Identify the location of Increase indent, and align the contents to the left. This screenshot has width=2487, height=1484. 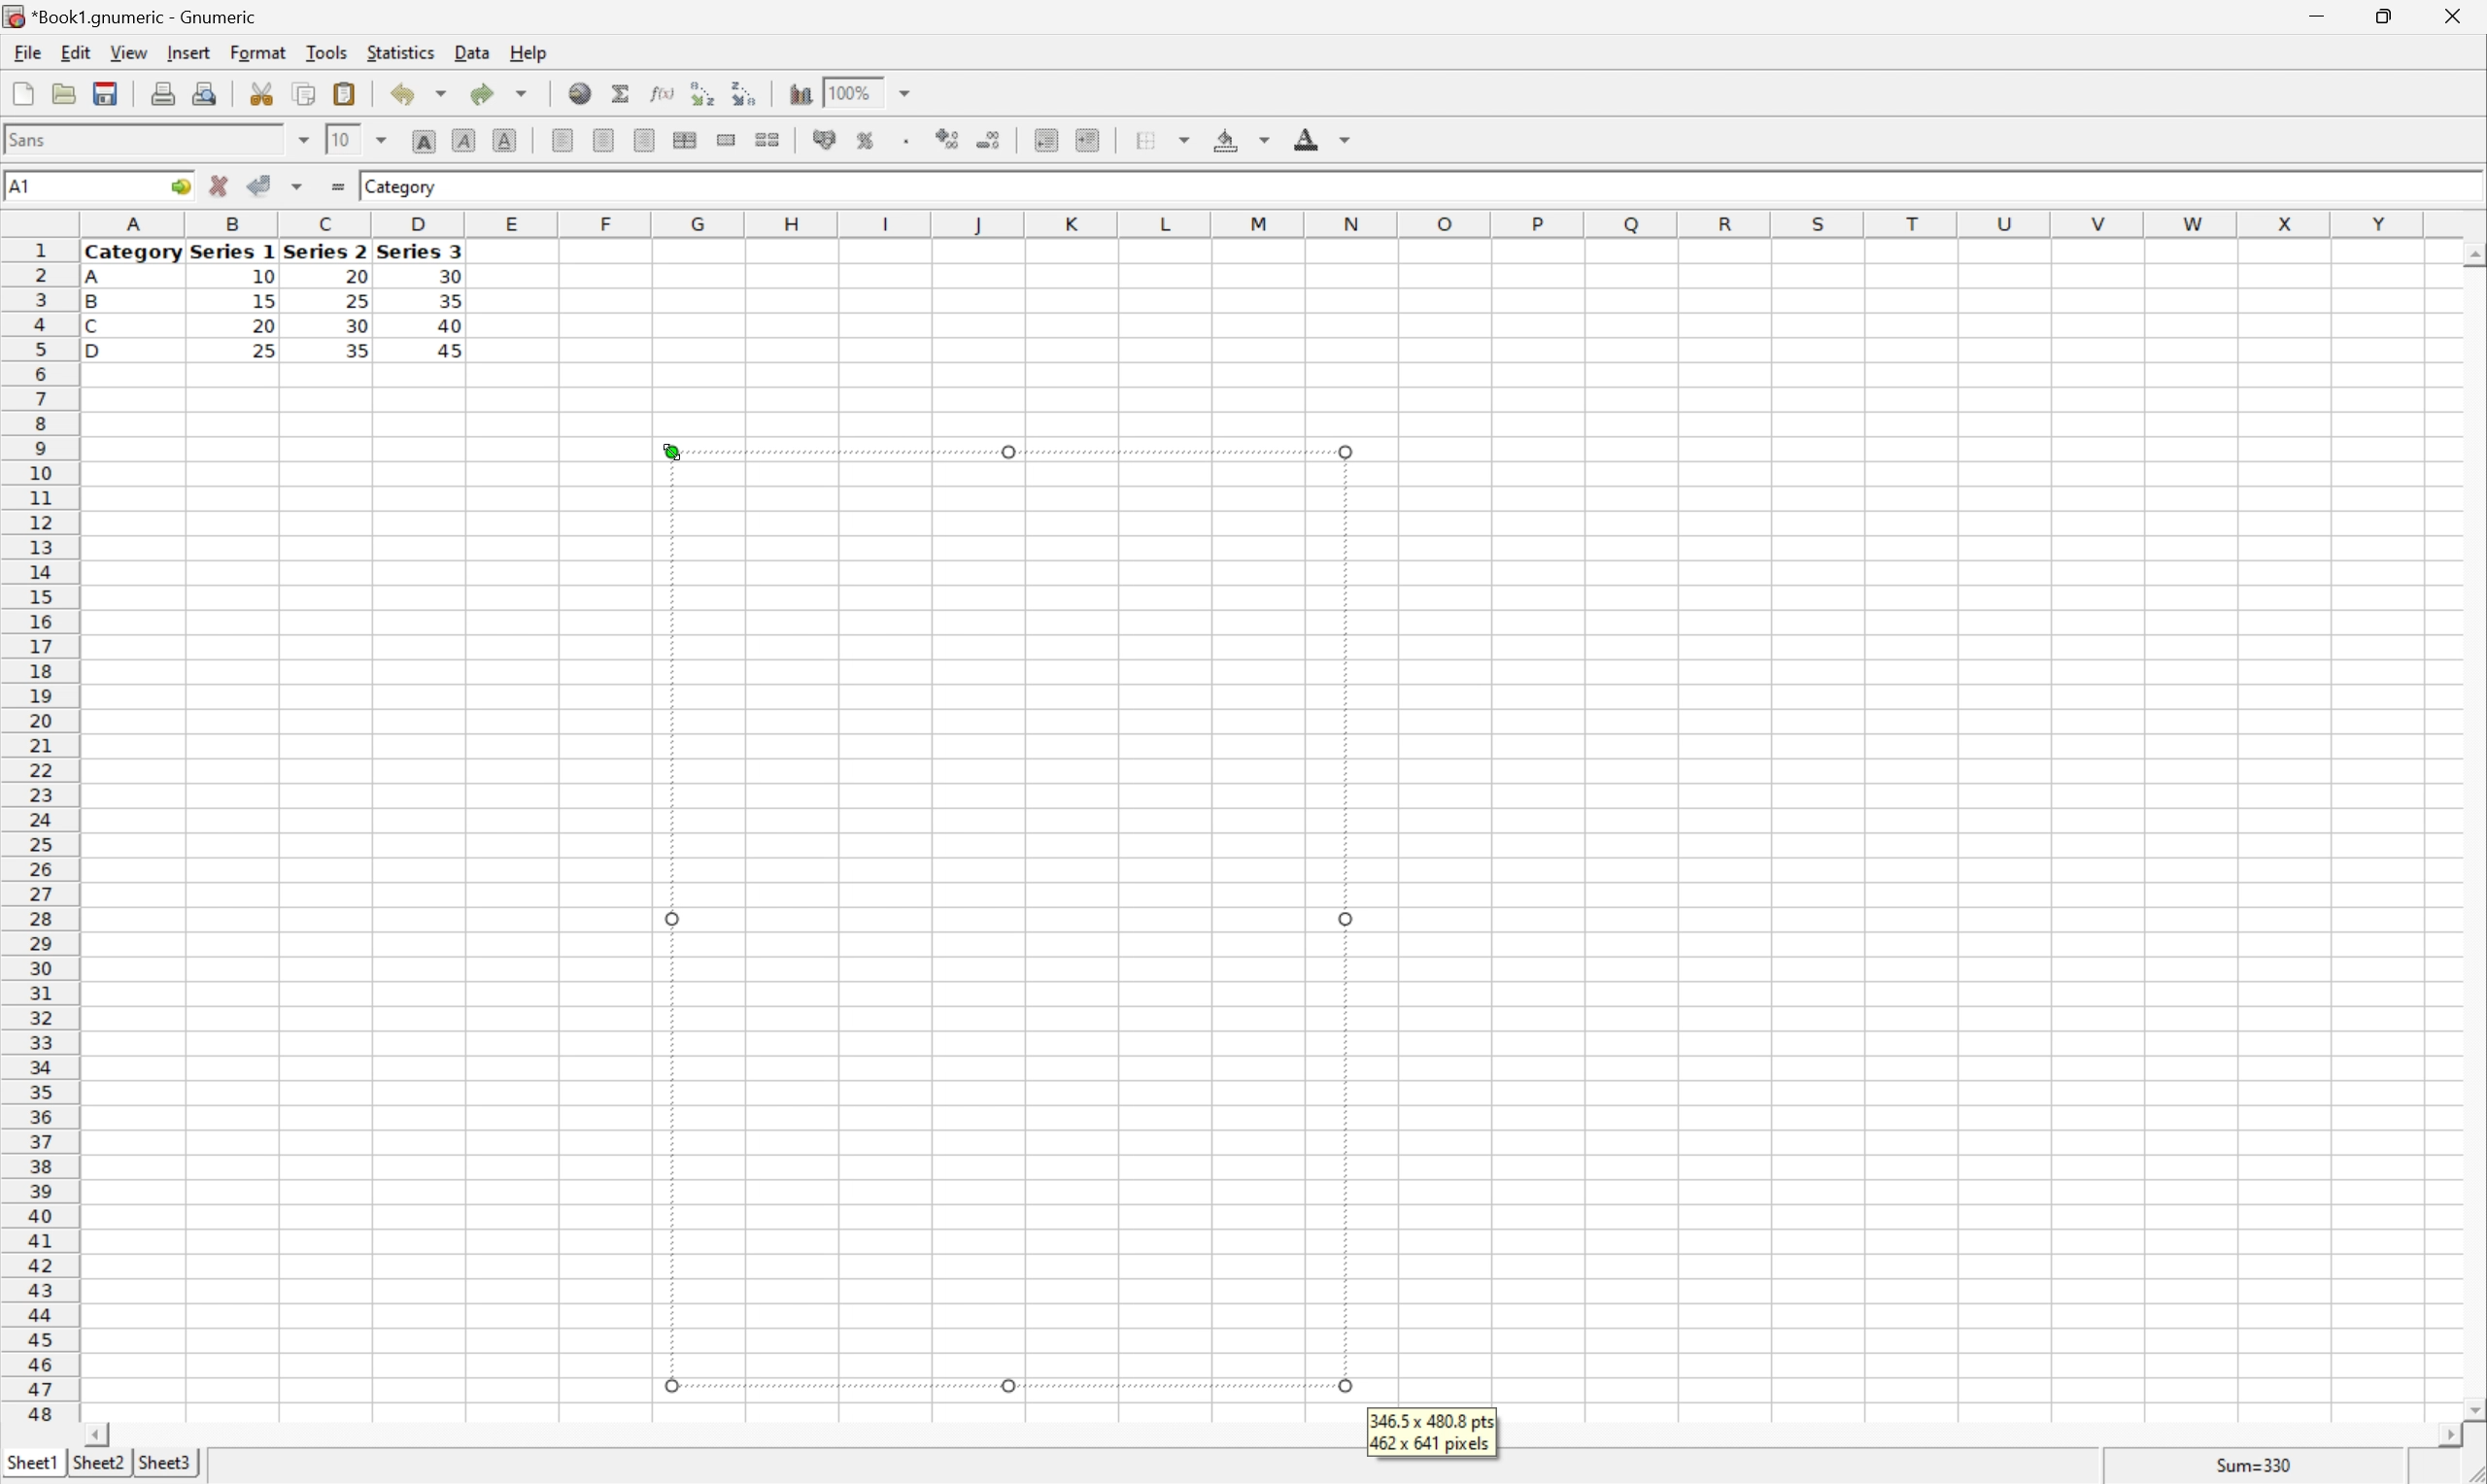
(1087, 142).